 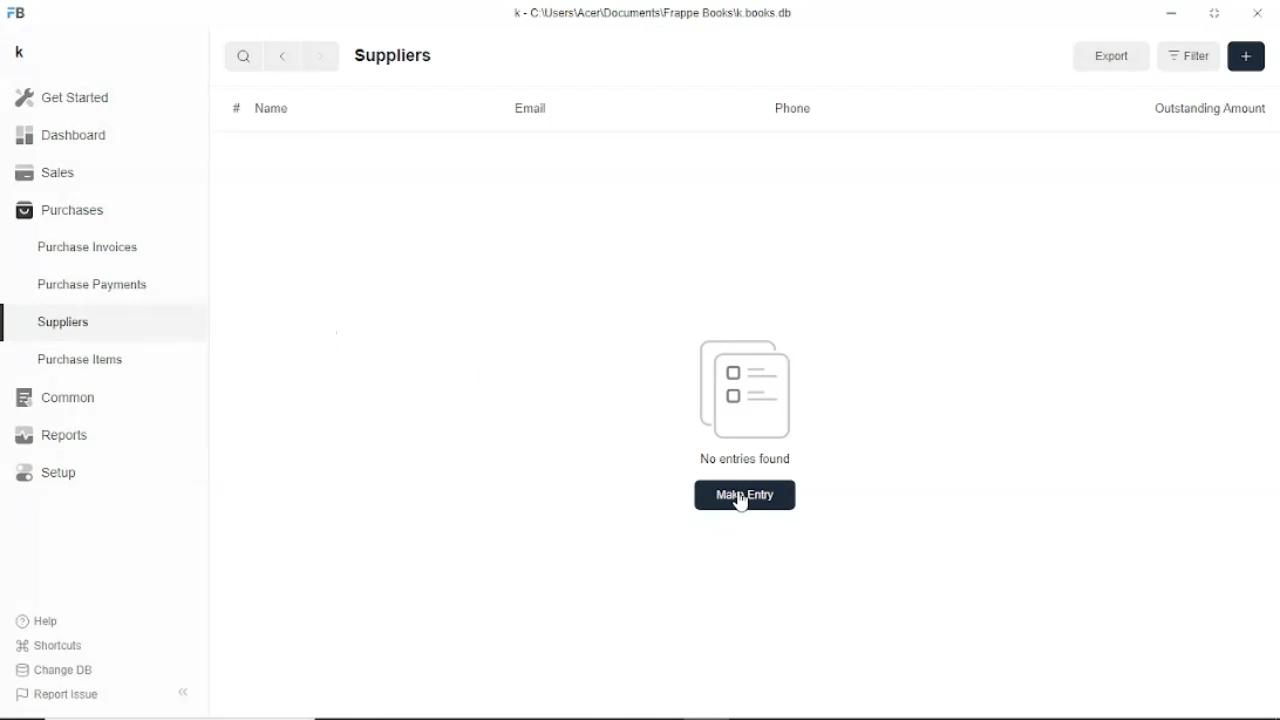 What do you see at coordinates (48, 173) in the screenshot?
I see `Sales` at bounding box center [48, 173].